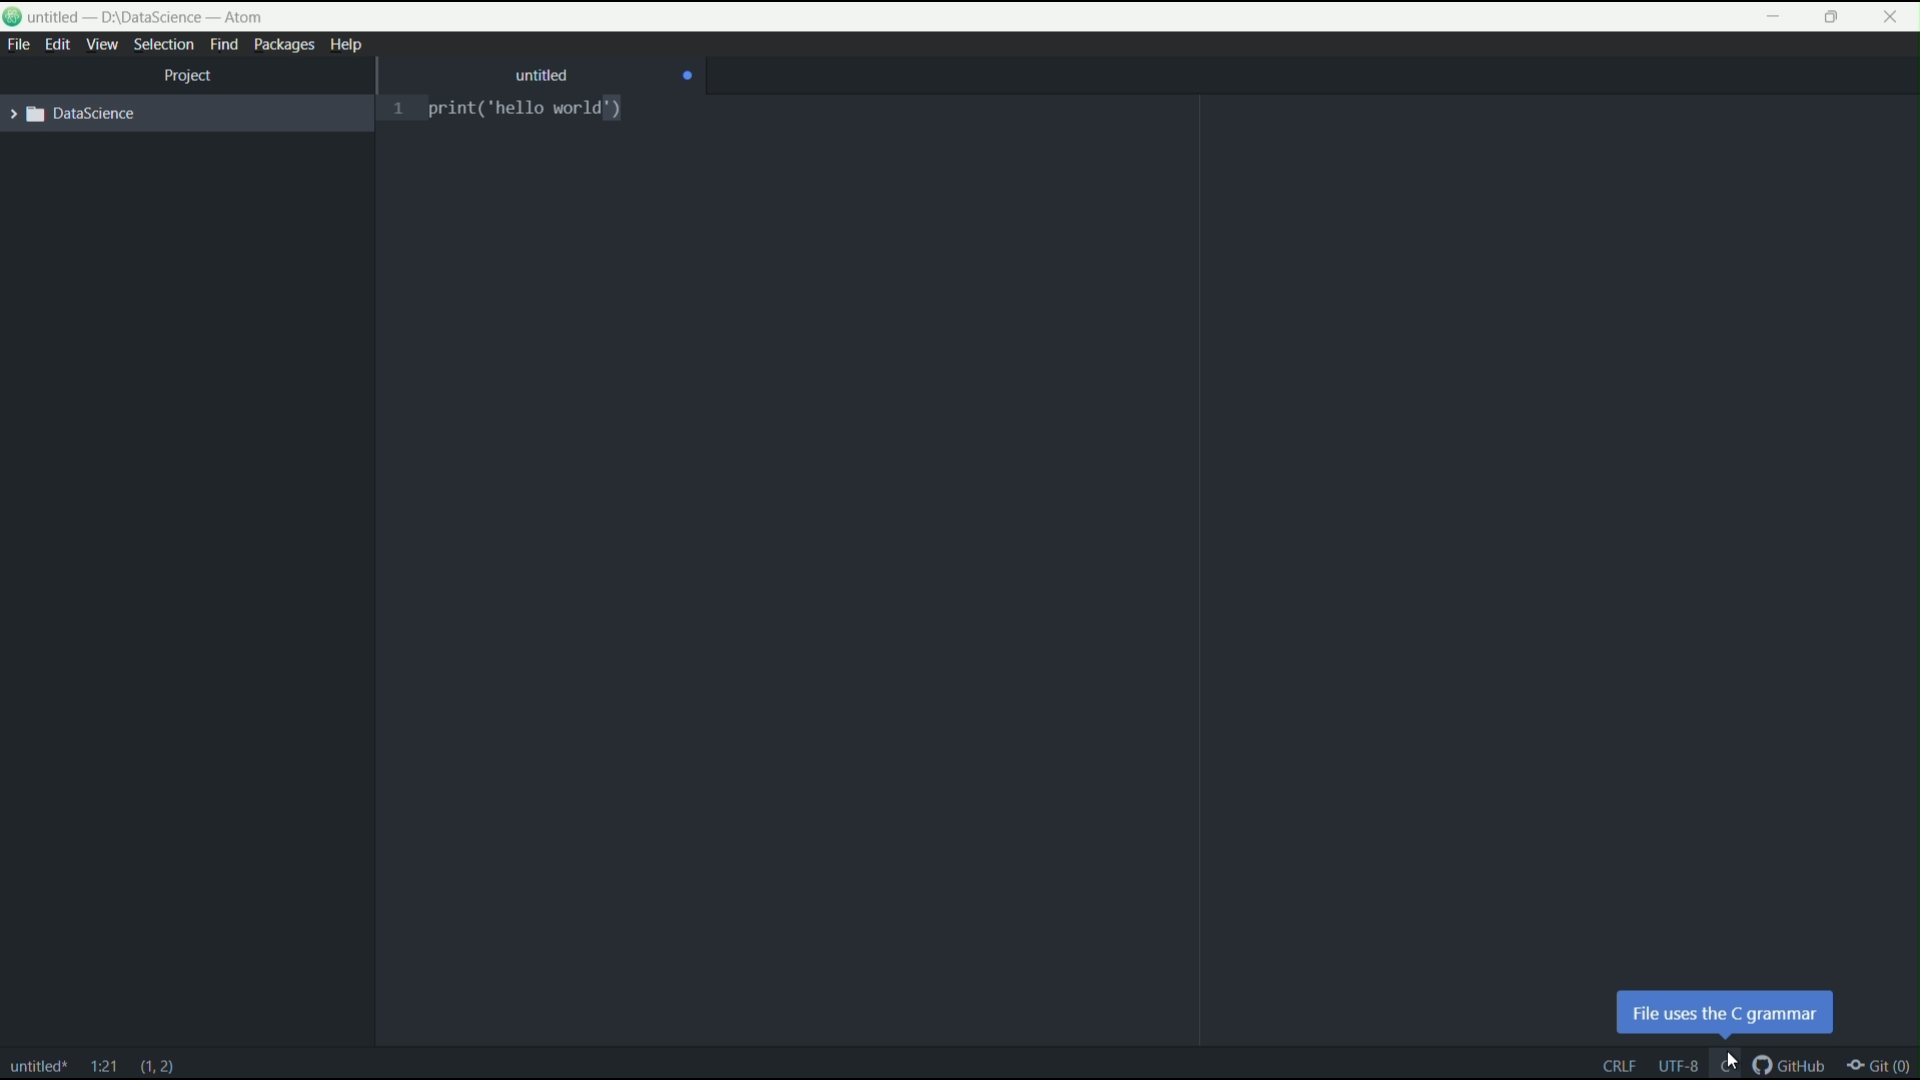 This screenshot has width=1920, height=1080. Describe the element at coordinates (38, 1069) in the screenshot. I see `file name` at that location.